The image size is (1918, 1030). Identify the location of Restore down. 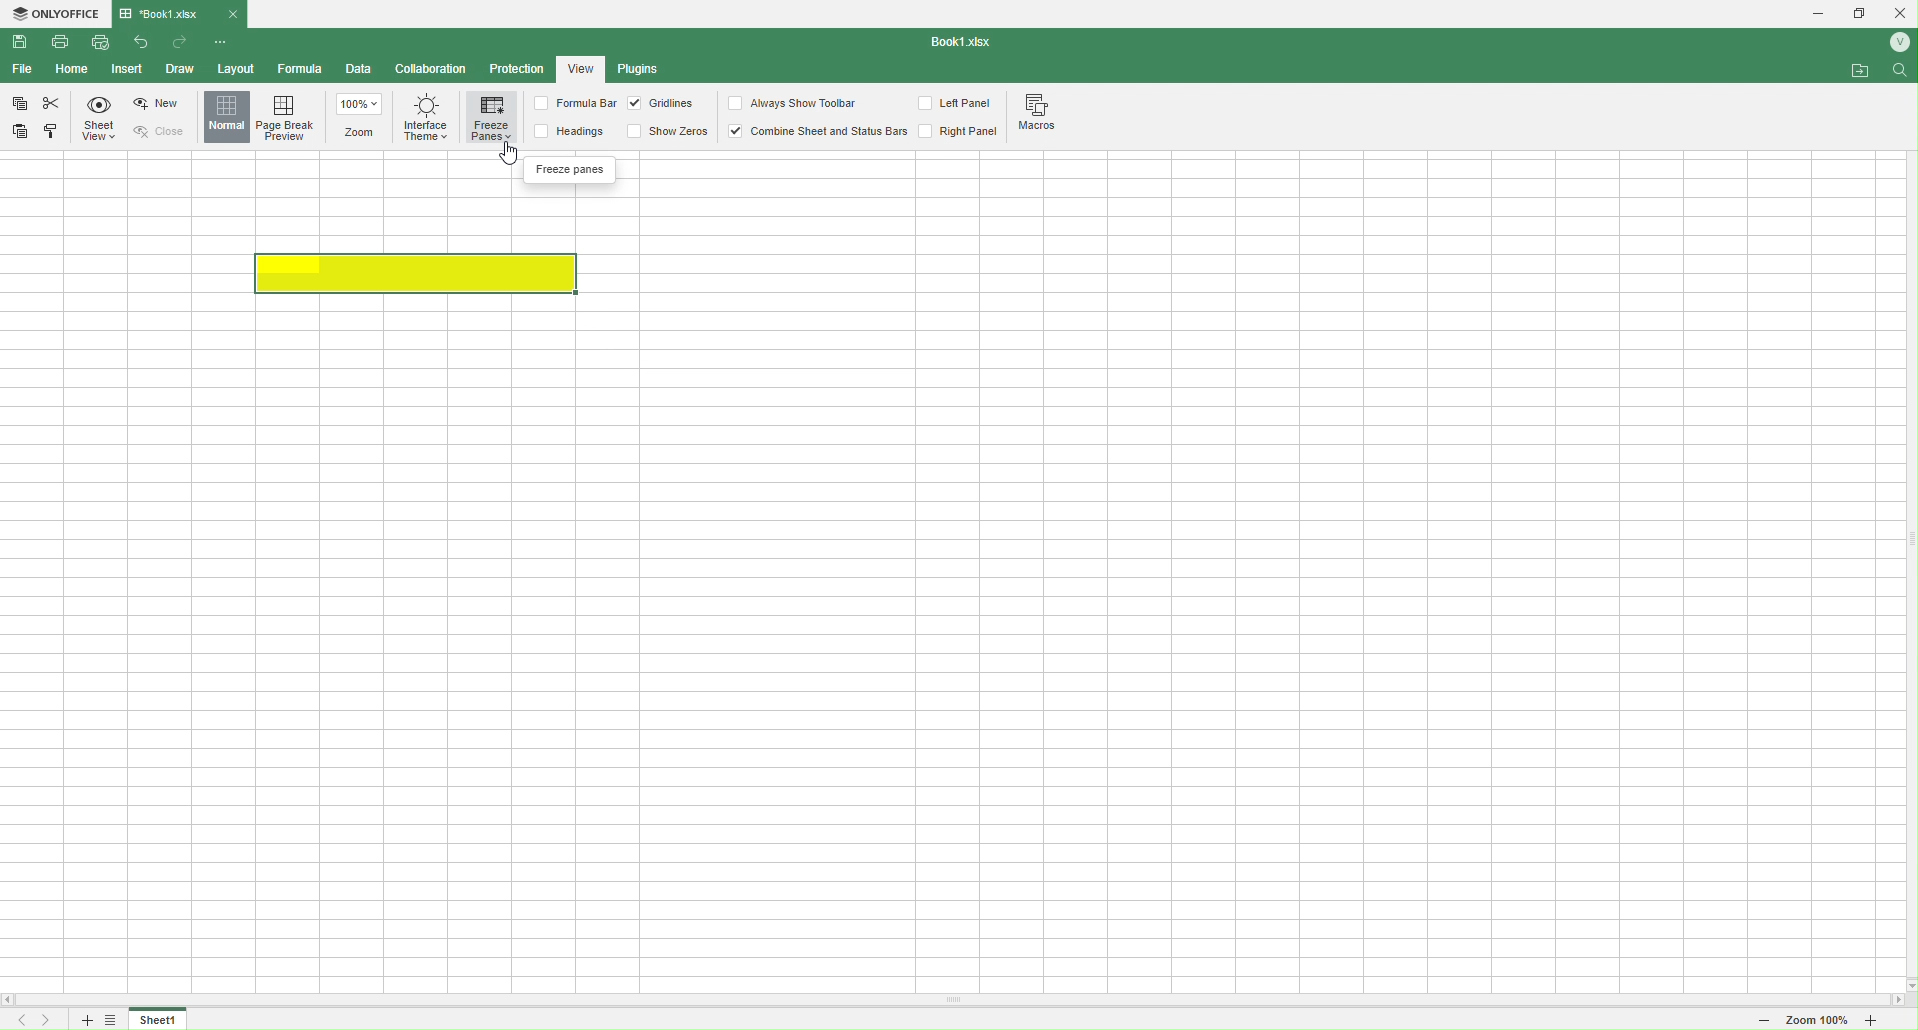
(1860, 15).